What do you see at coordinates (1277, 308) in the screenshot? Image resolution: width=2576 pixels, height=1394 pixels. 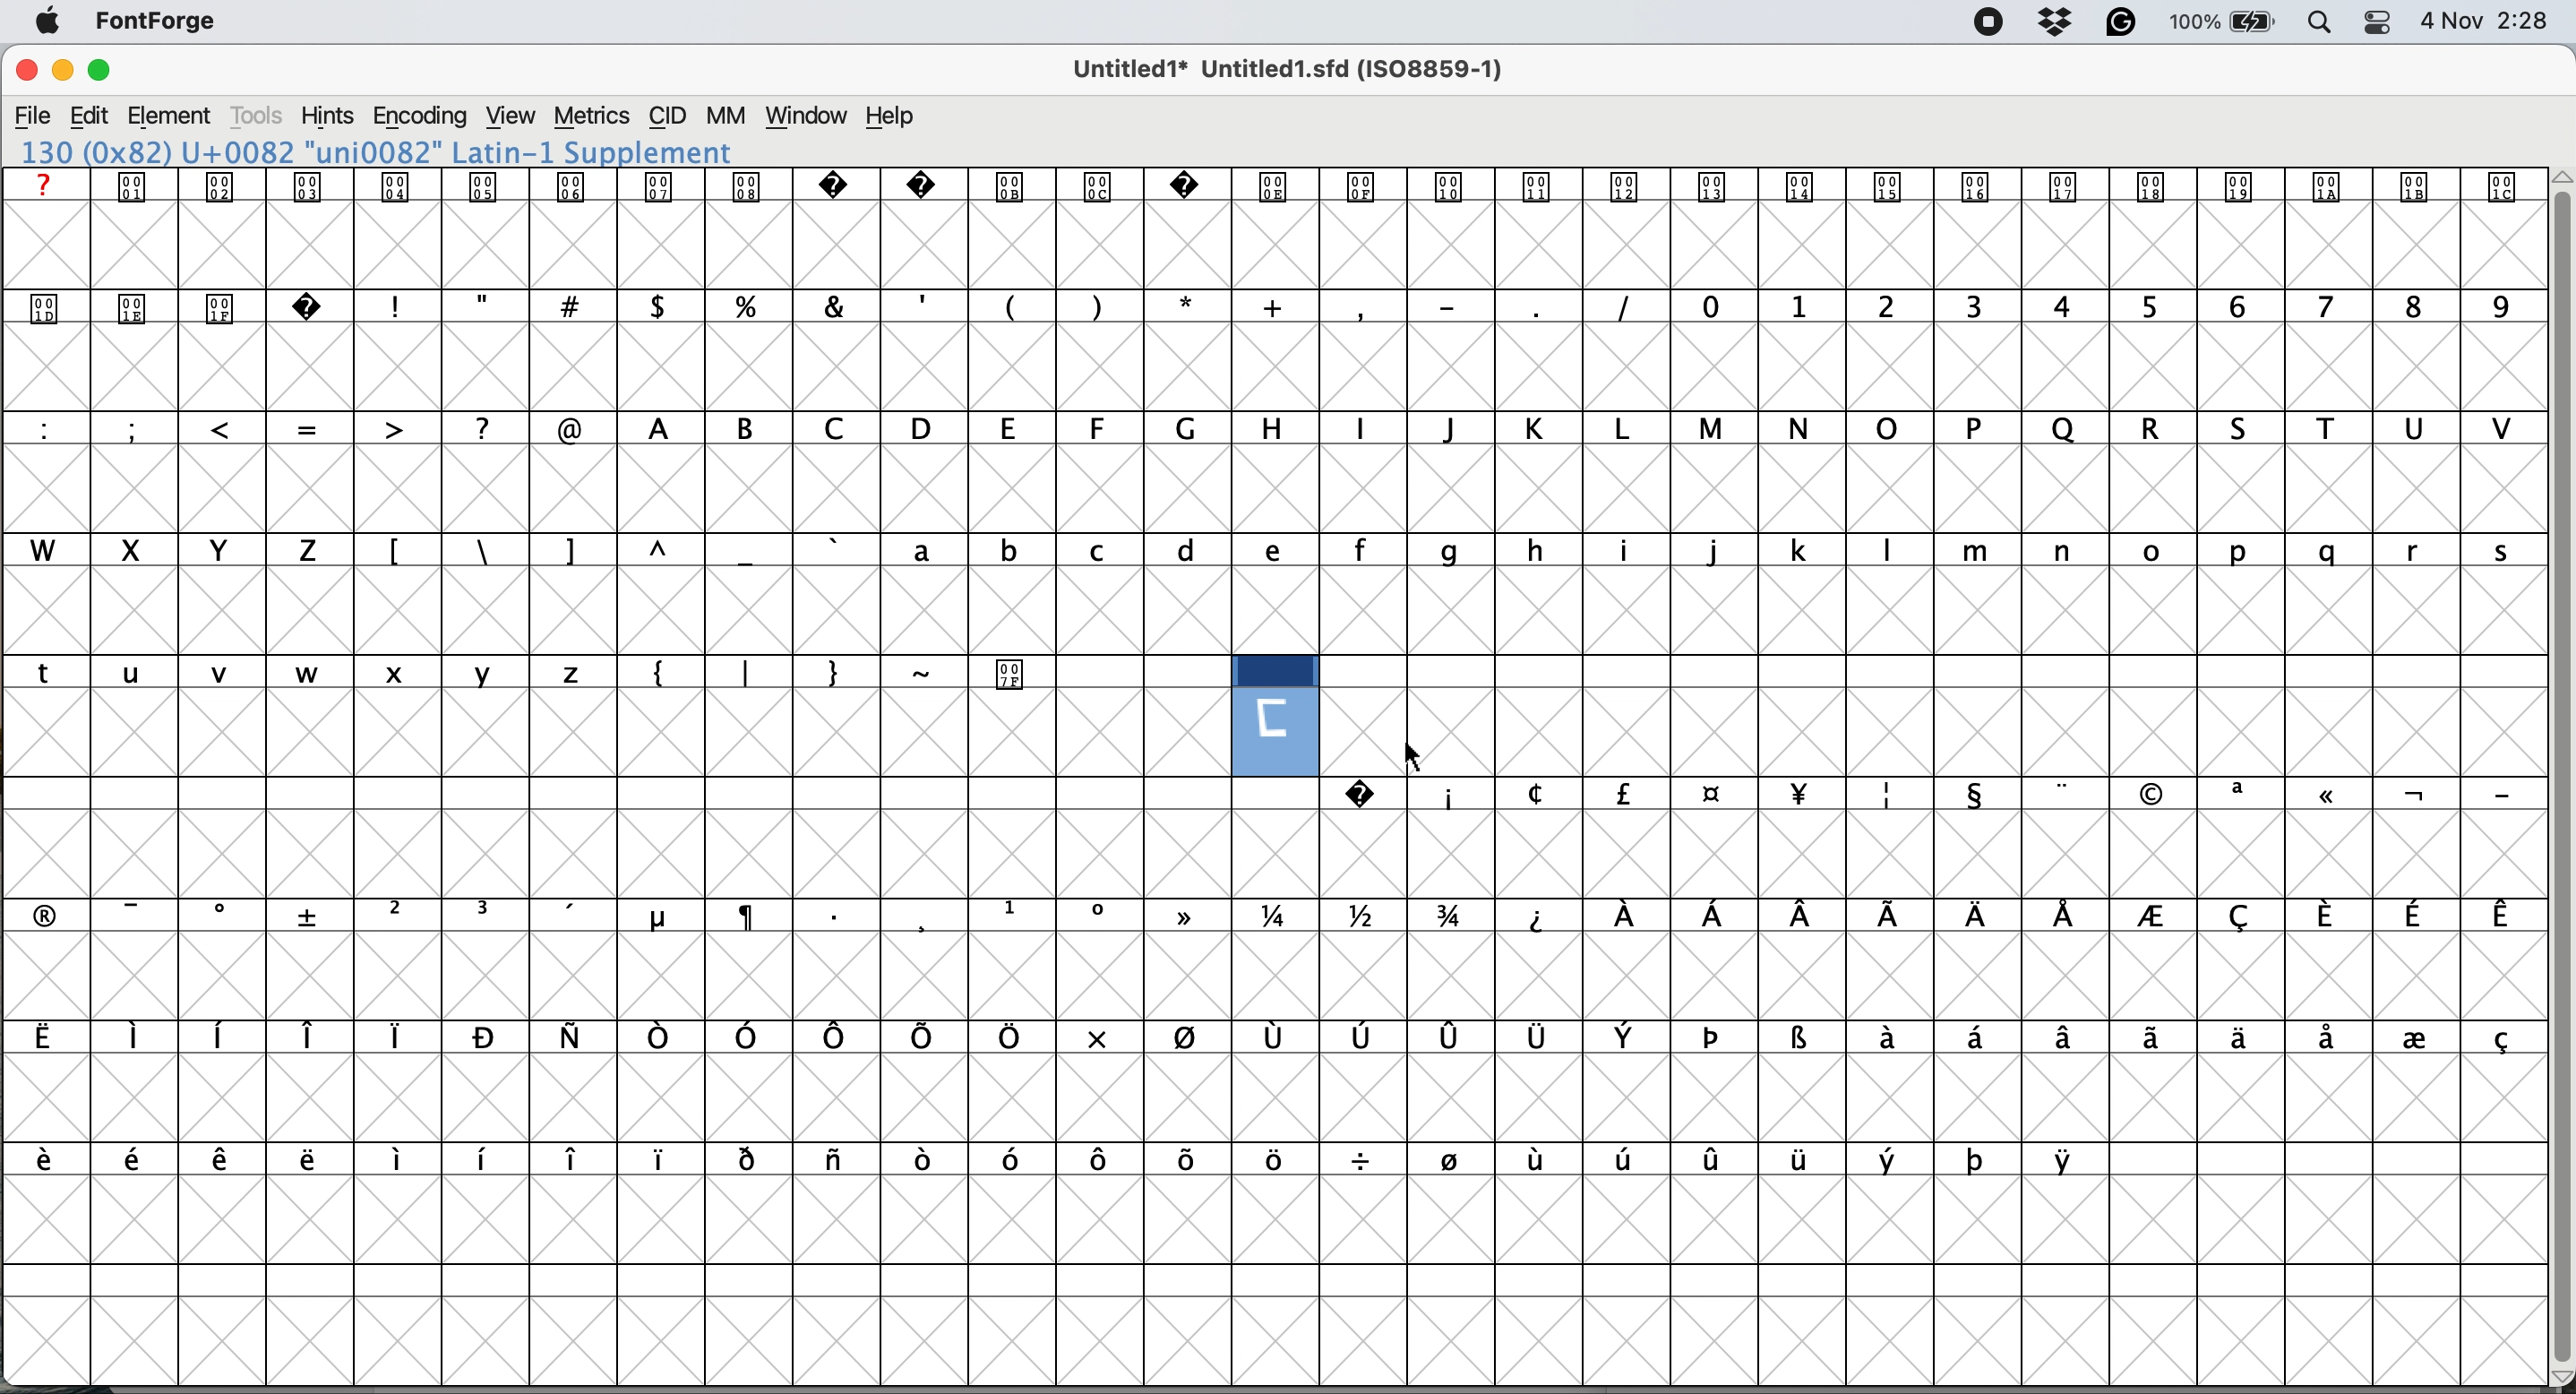 I see `Glyph Slots` at bounding box center [1277, 308].